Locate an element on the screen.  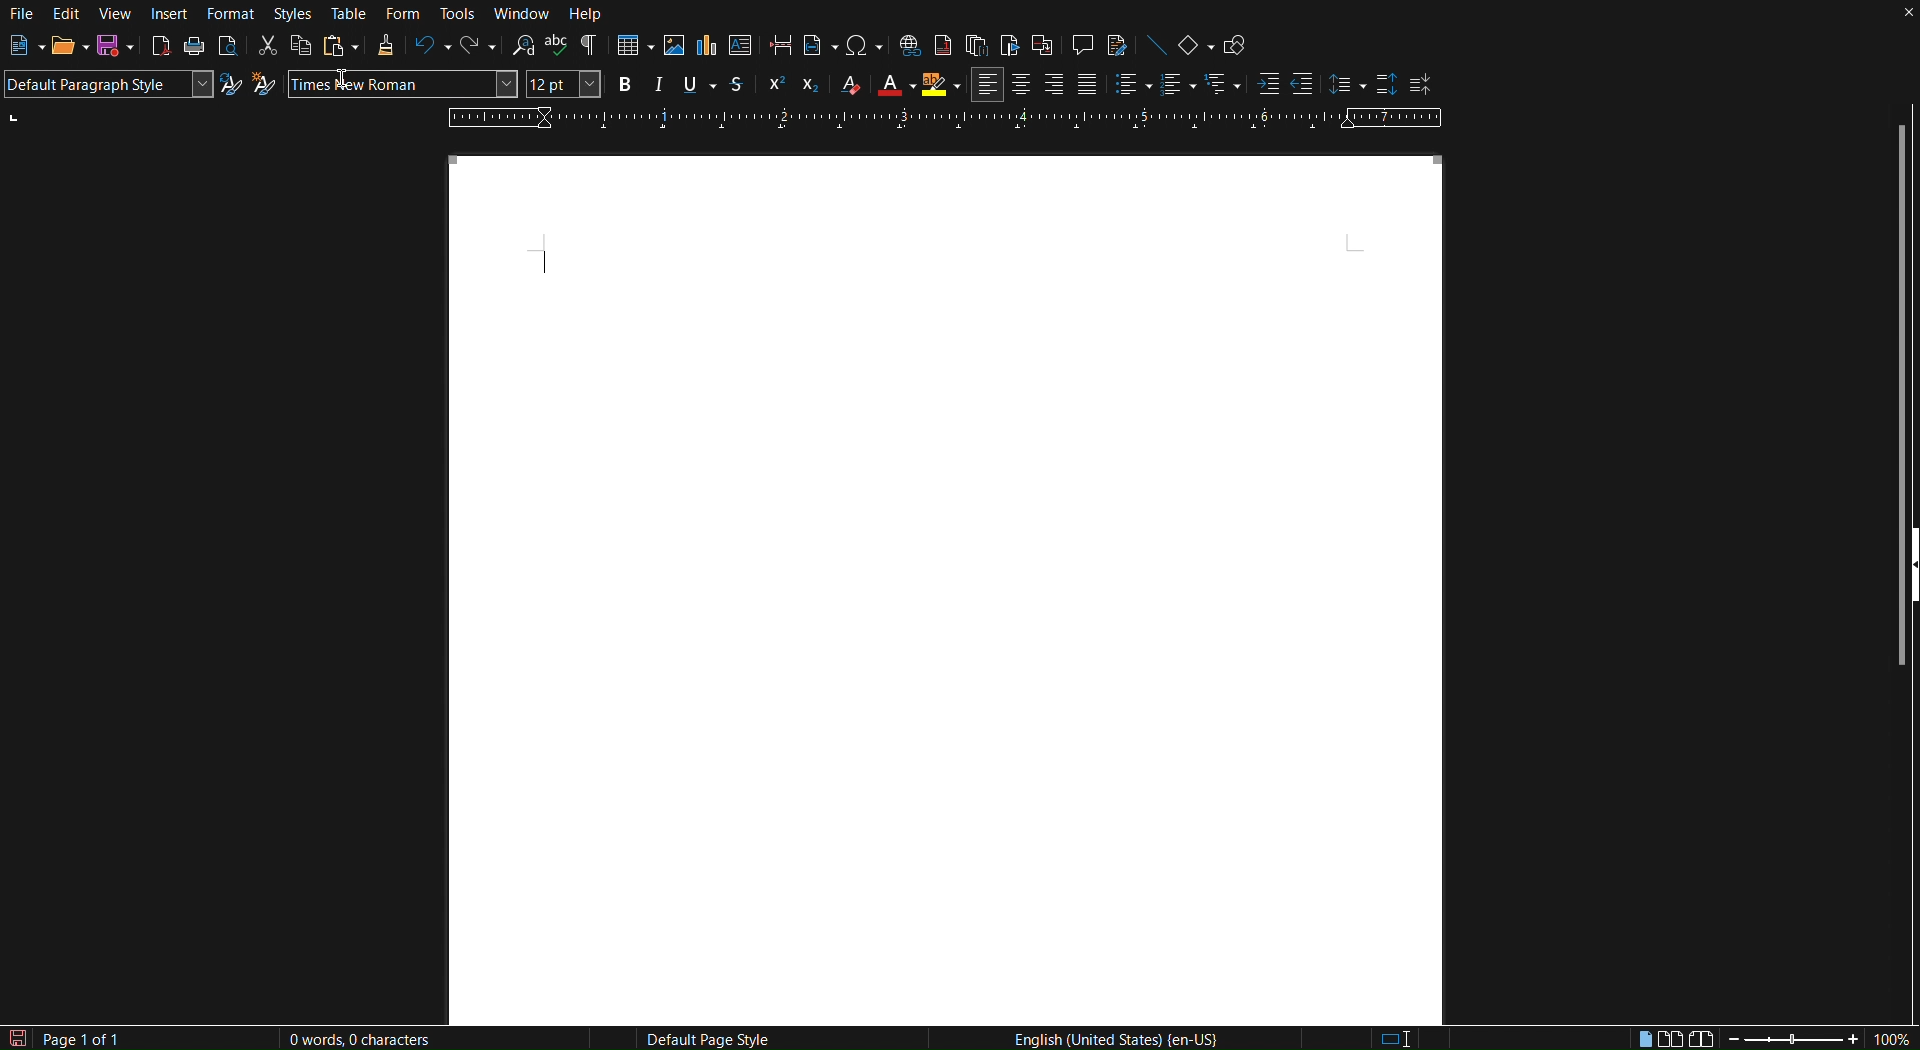
Insert Table is located at coordinates (633, 46).